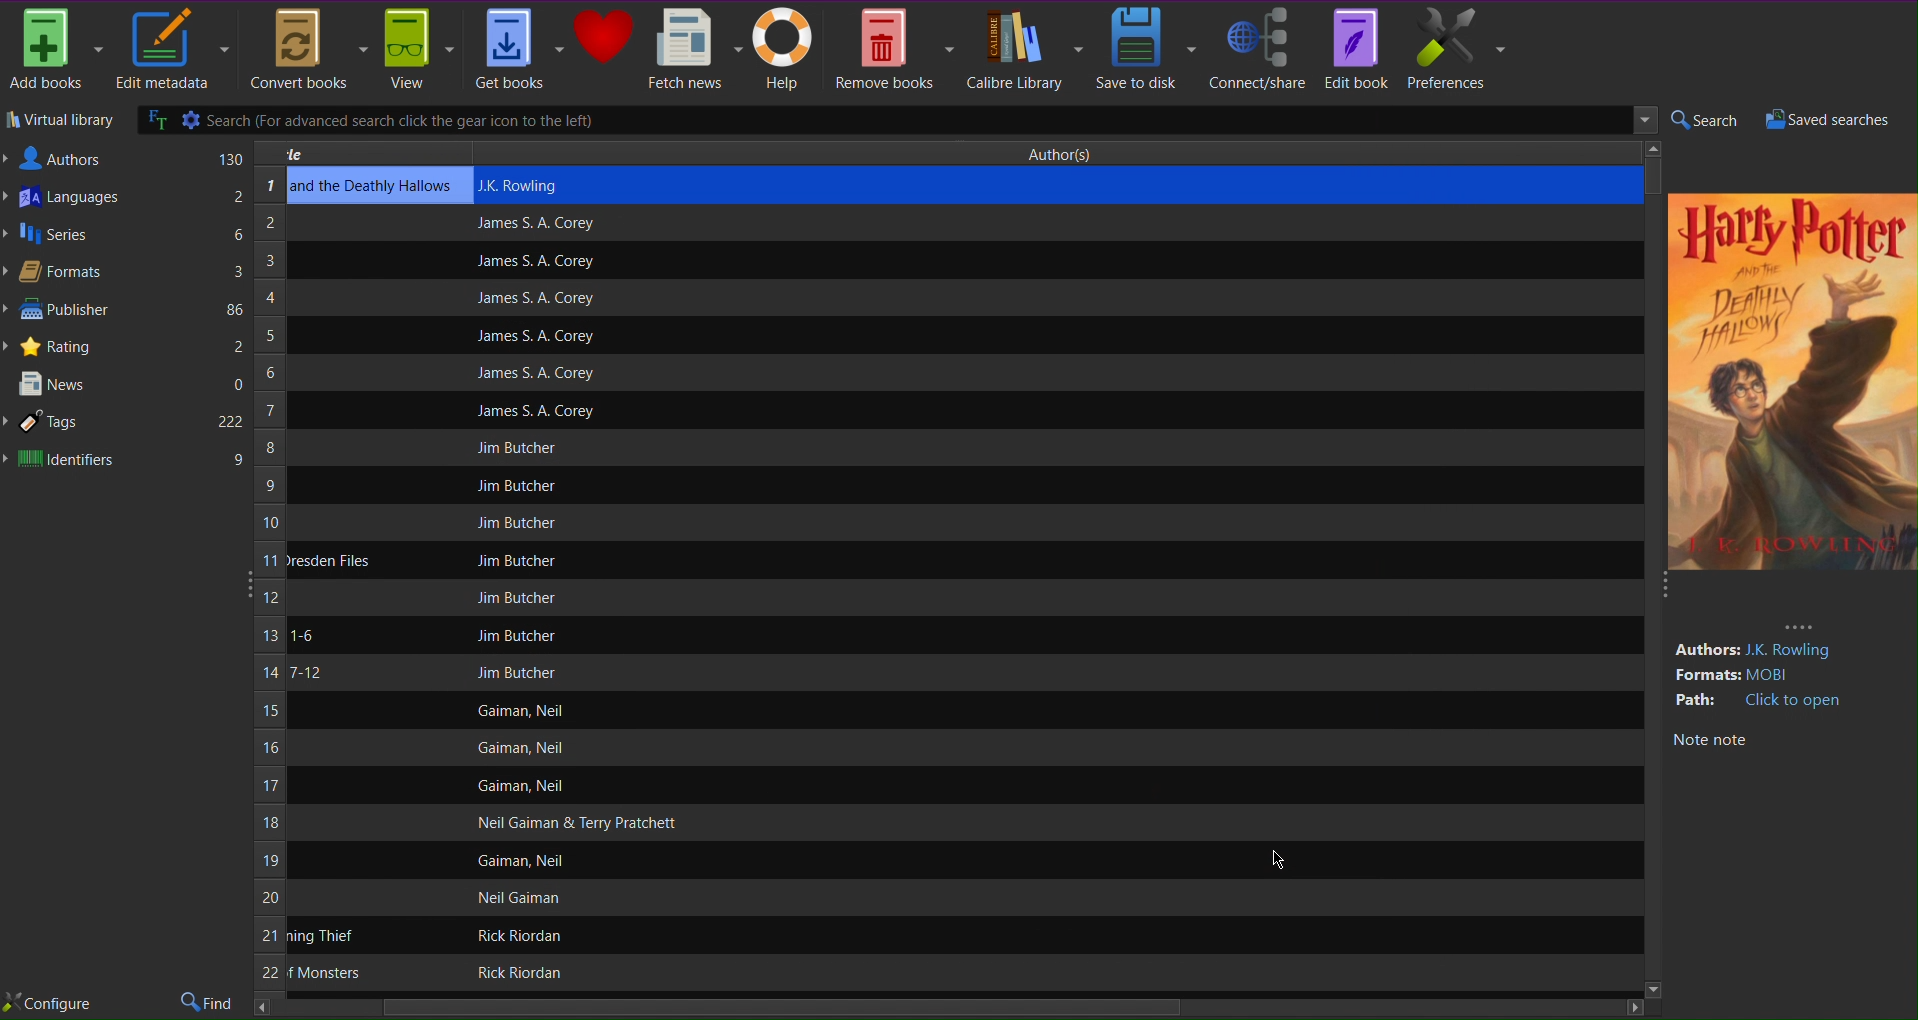 The image size is (1918, 1020). I want to click on Help, so click(788, 49).